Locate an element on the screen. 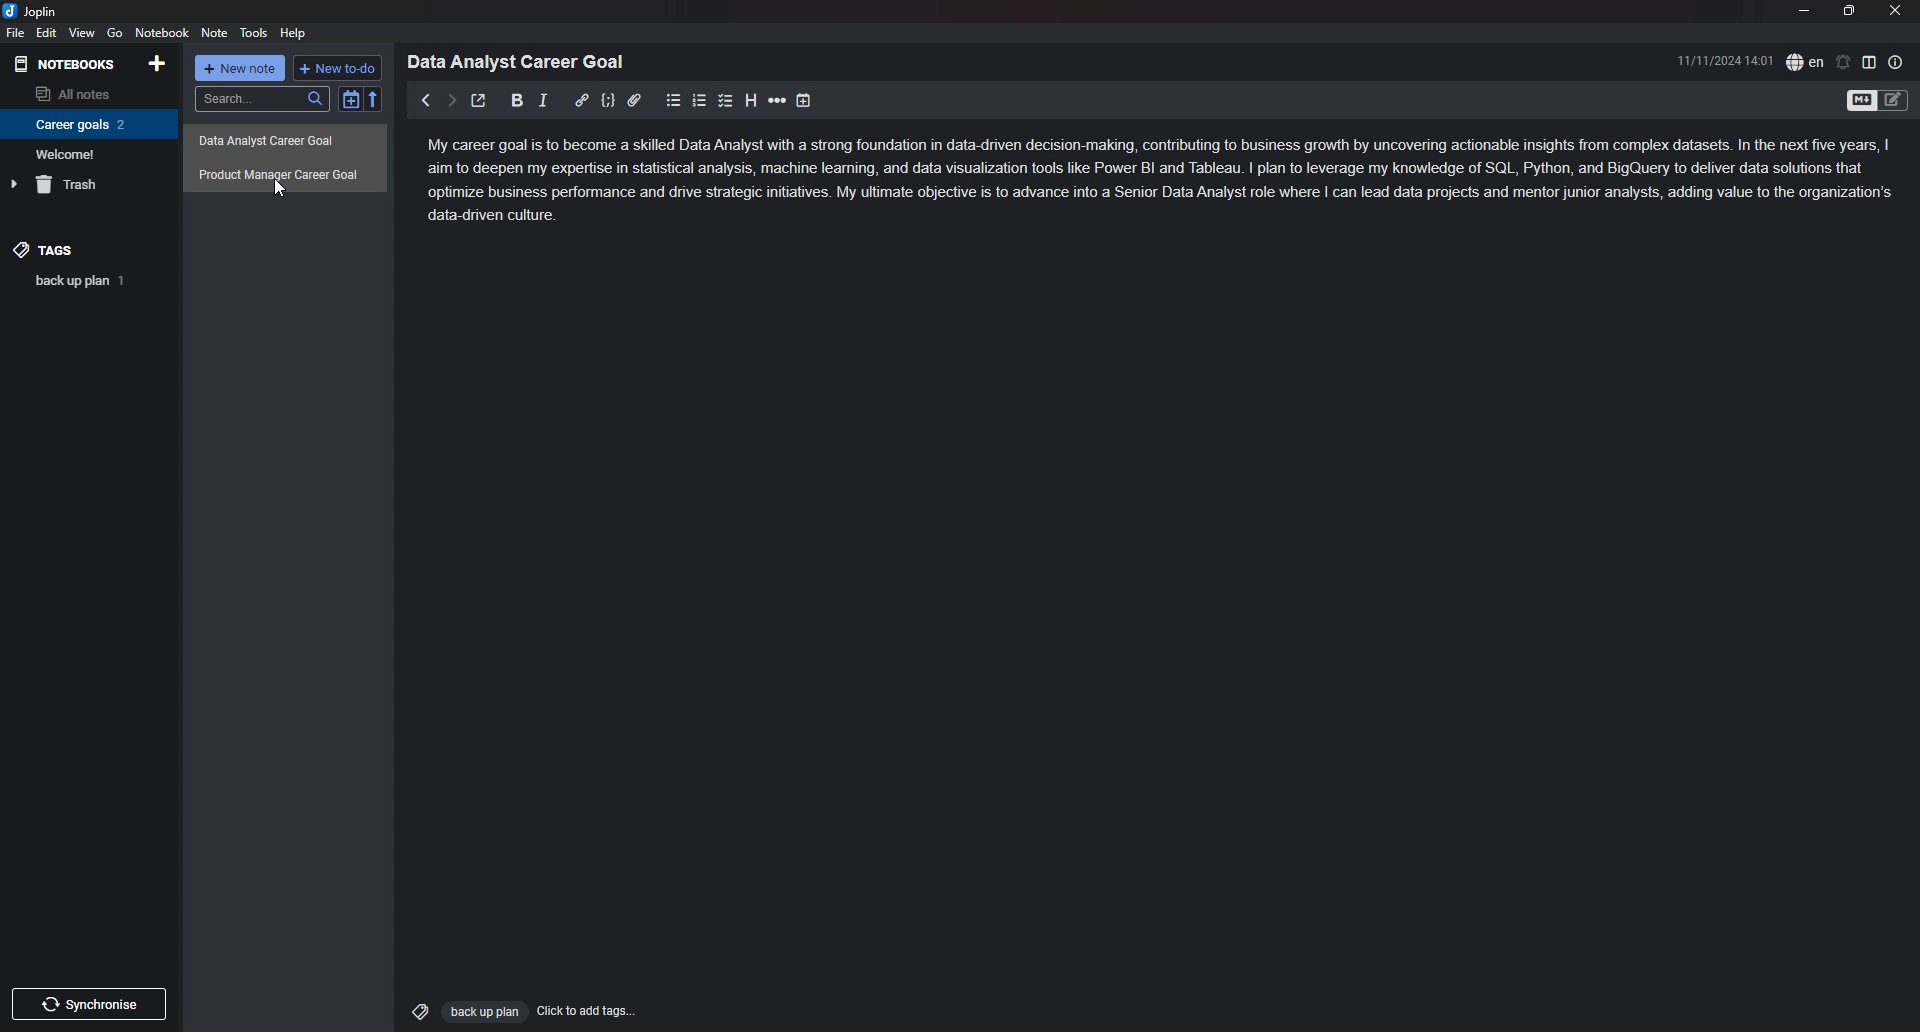 The image size is (1920, 1032). Product Manager Career Goal is located at coordinates (286, 174).